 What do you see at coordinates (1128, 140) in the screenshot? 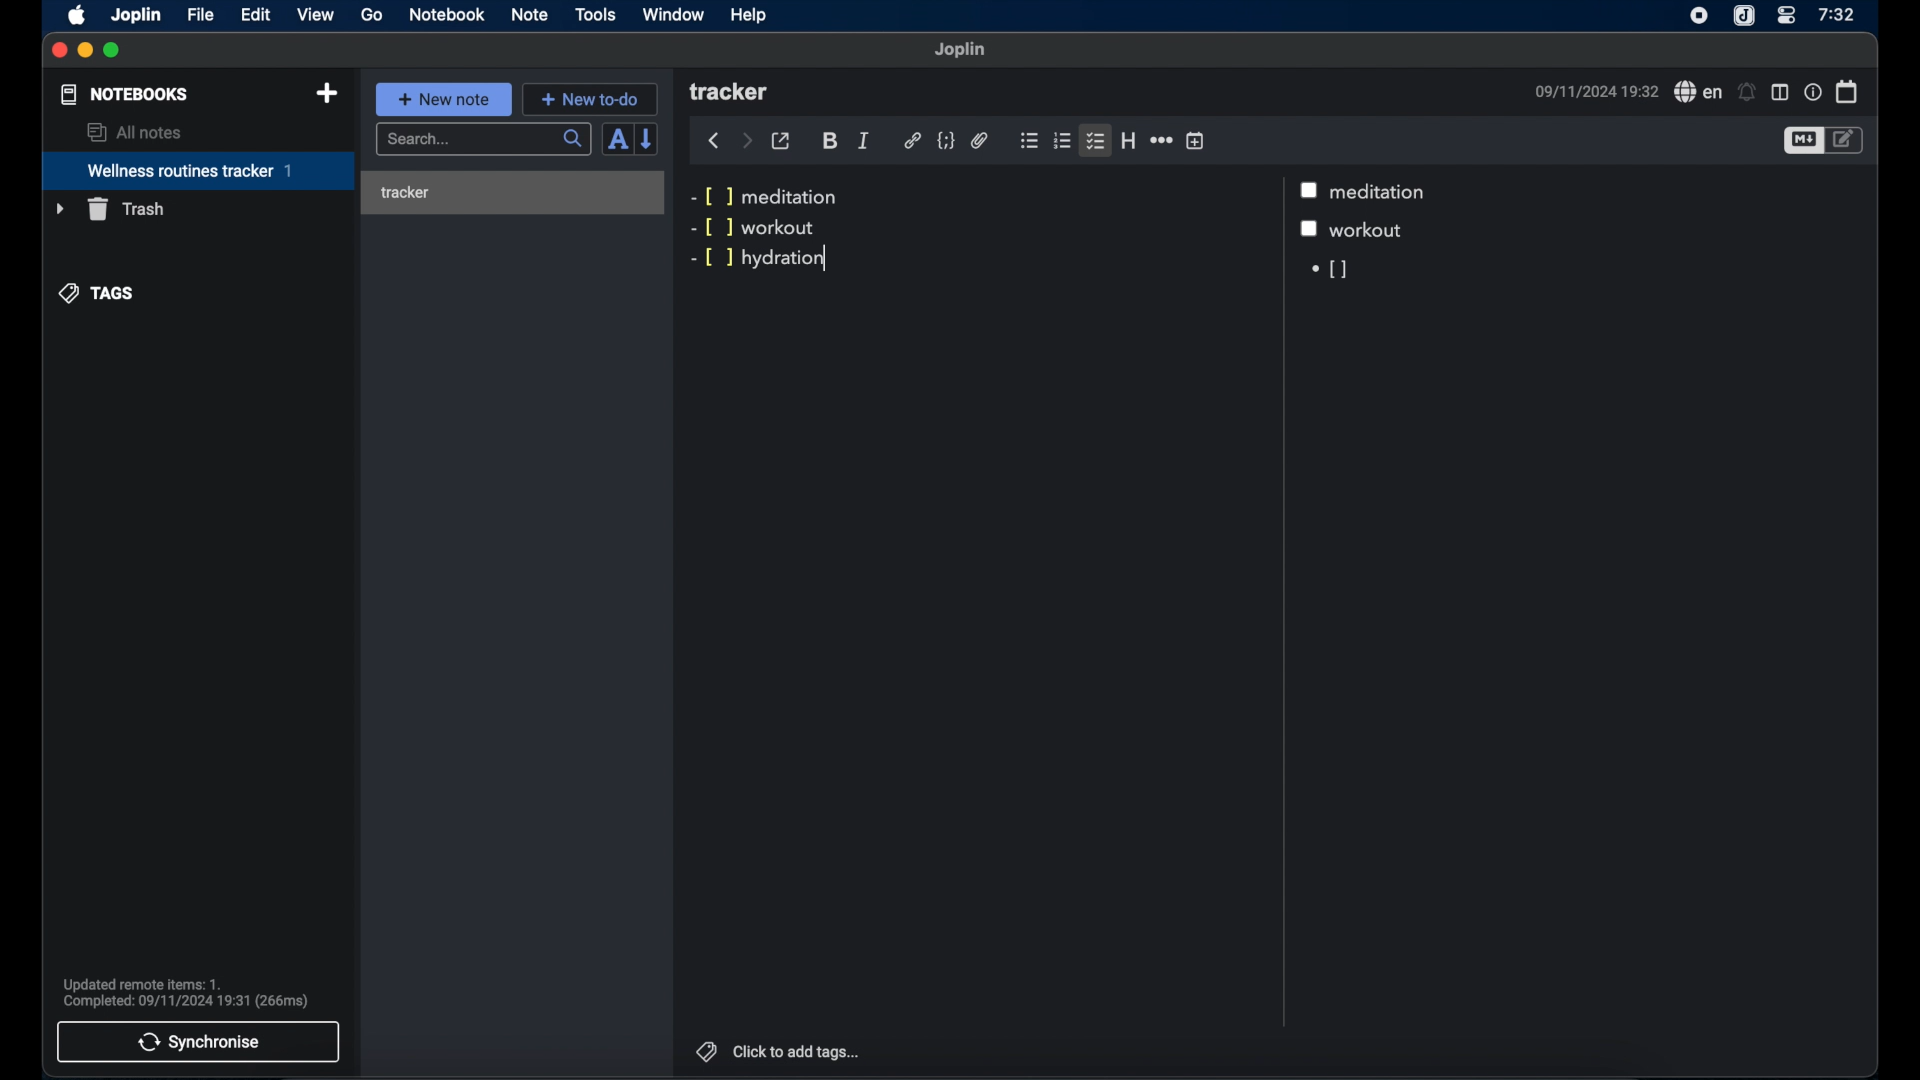
I see `heading` at bounding box center [1128, 140].